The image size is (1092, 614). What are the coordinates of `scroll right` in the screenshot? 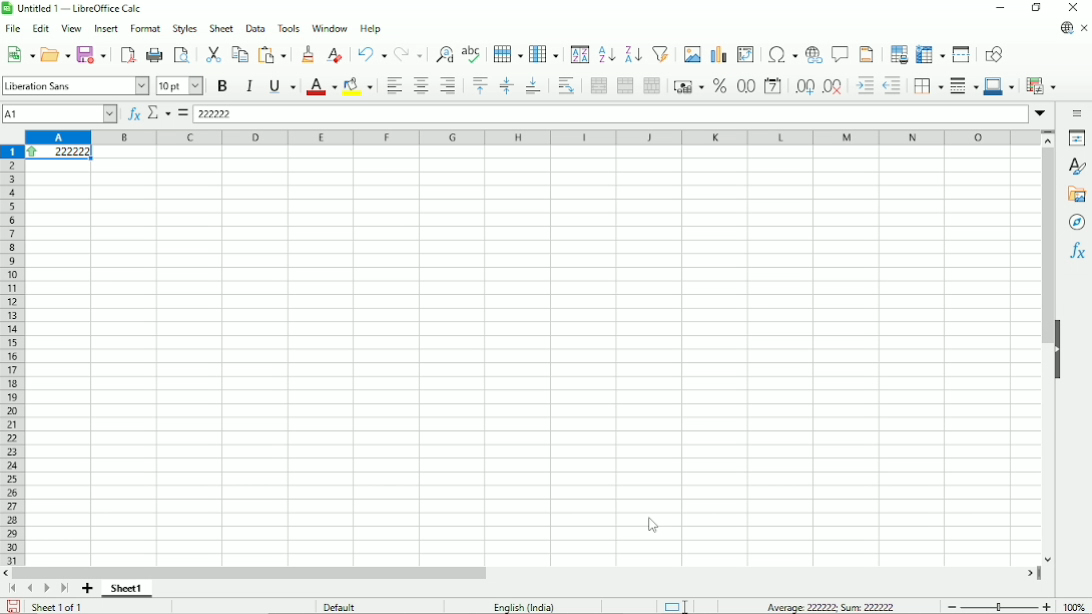 It's located at (1030, 572).